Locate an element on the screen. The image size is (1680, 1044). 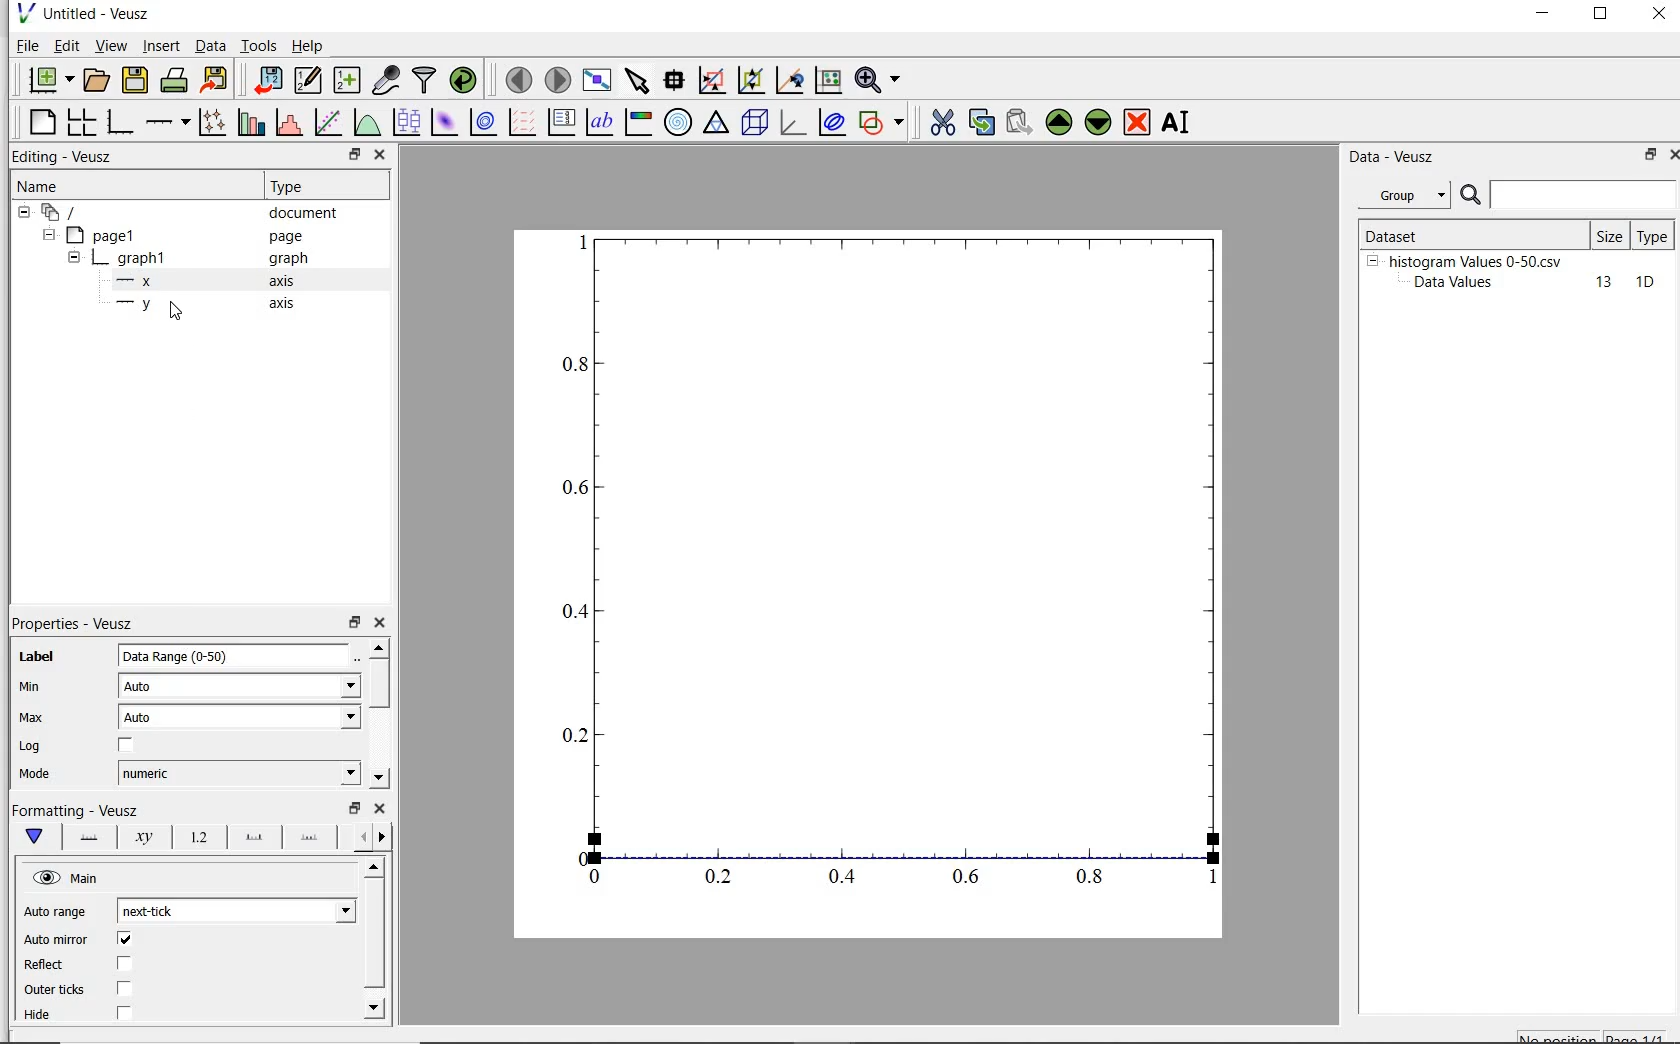
vertical scrollbar is located at coordinates (373, 934).